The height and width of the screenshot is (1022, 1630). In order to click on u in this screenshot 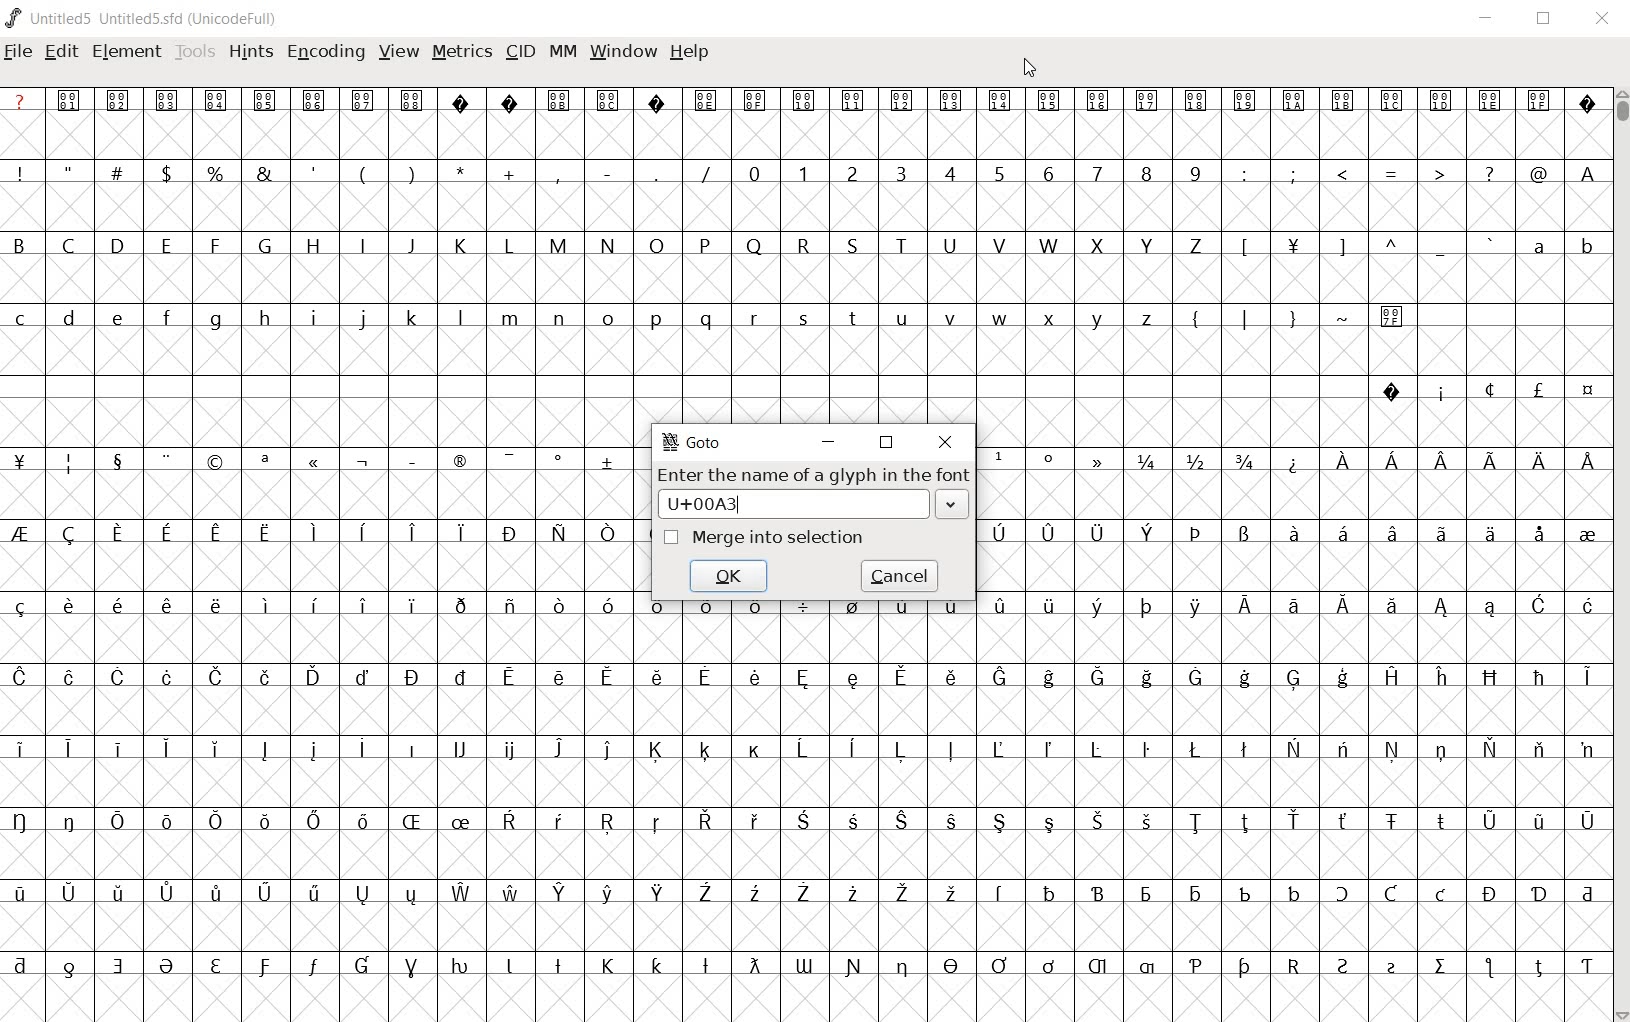, I will do `click(902, 318)`.